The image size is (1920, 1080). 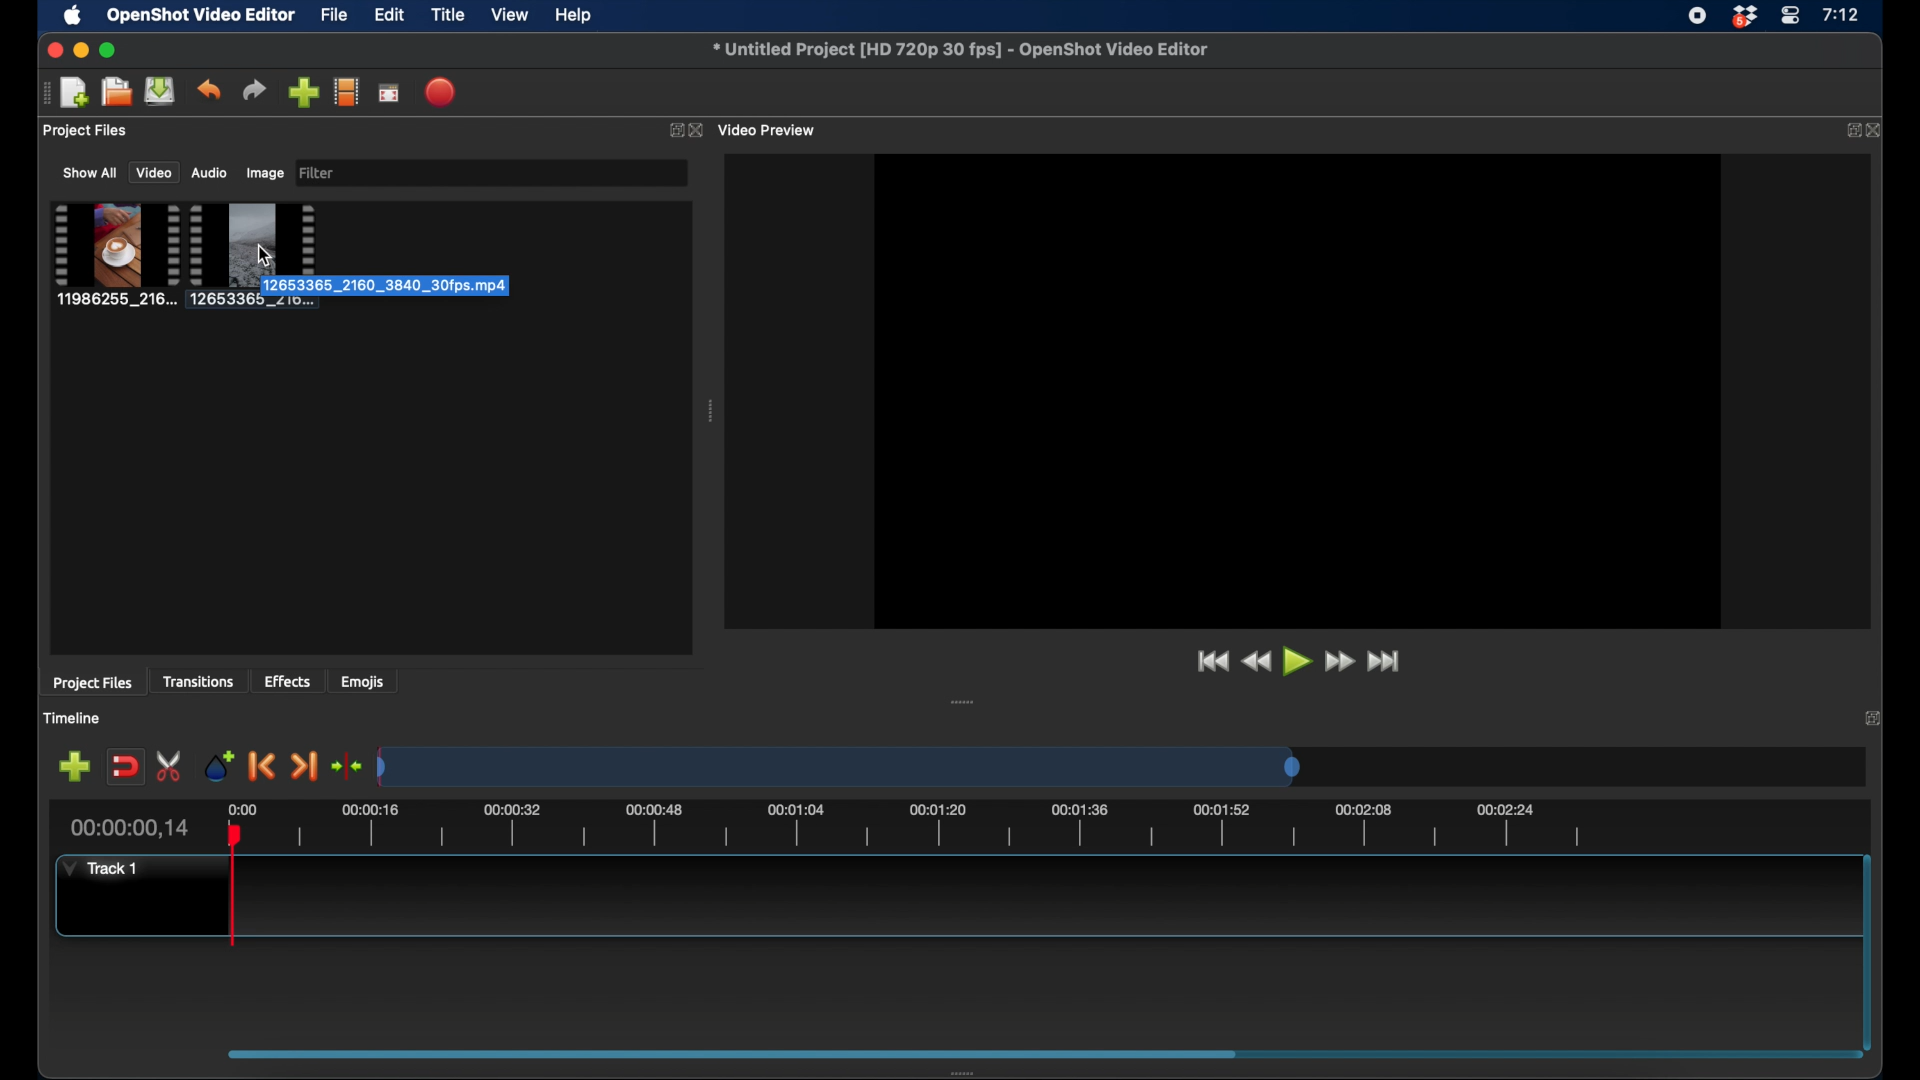 I want to click on fast forward, so click(x=1342, y=662).